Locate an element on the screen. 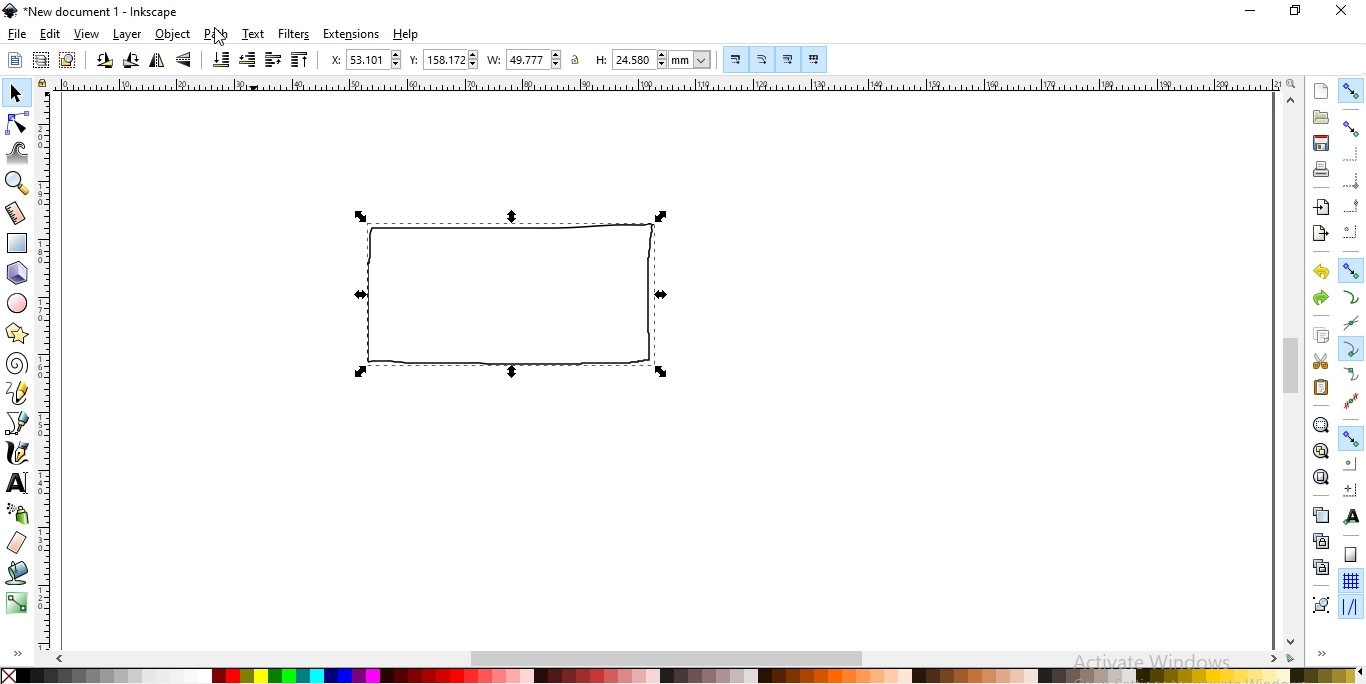  deselect any selected objects or nodes is located at coordinates (68, 60).